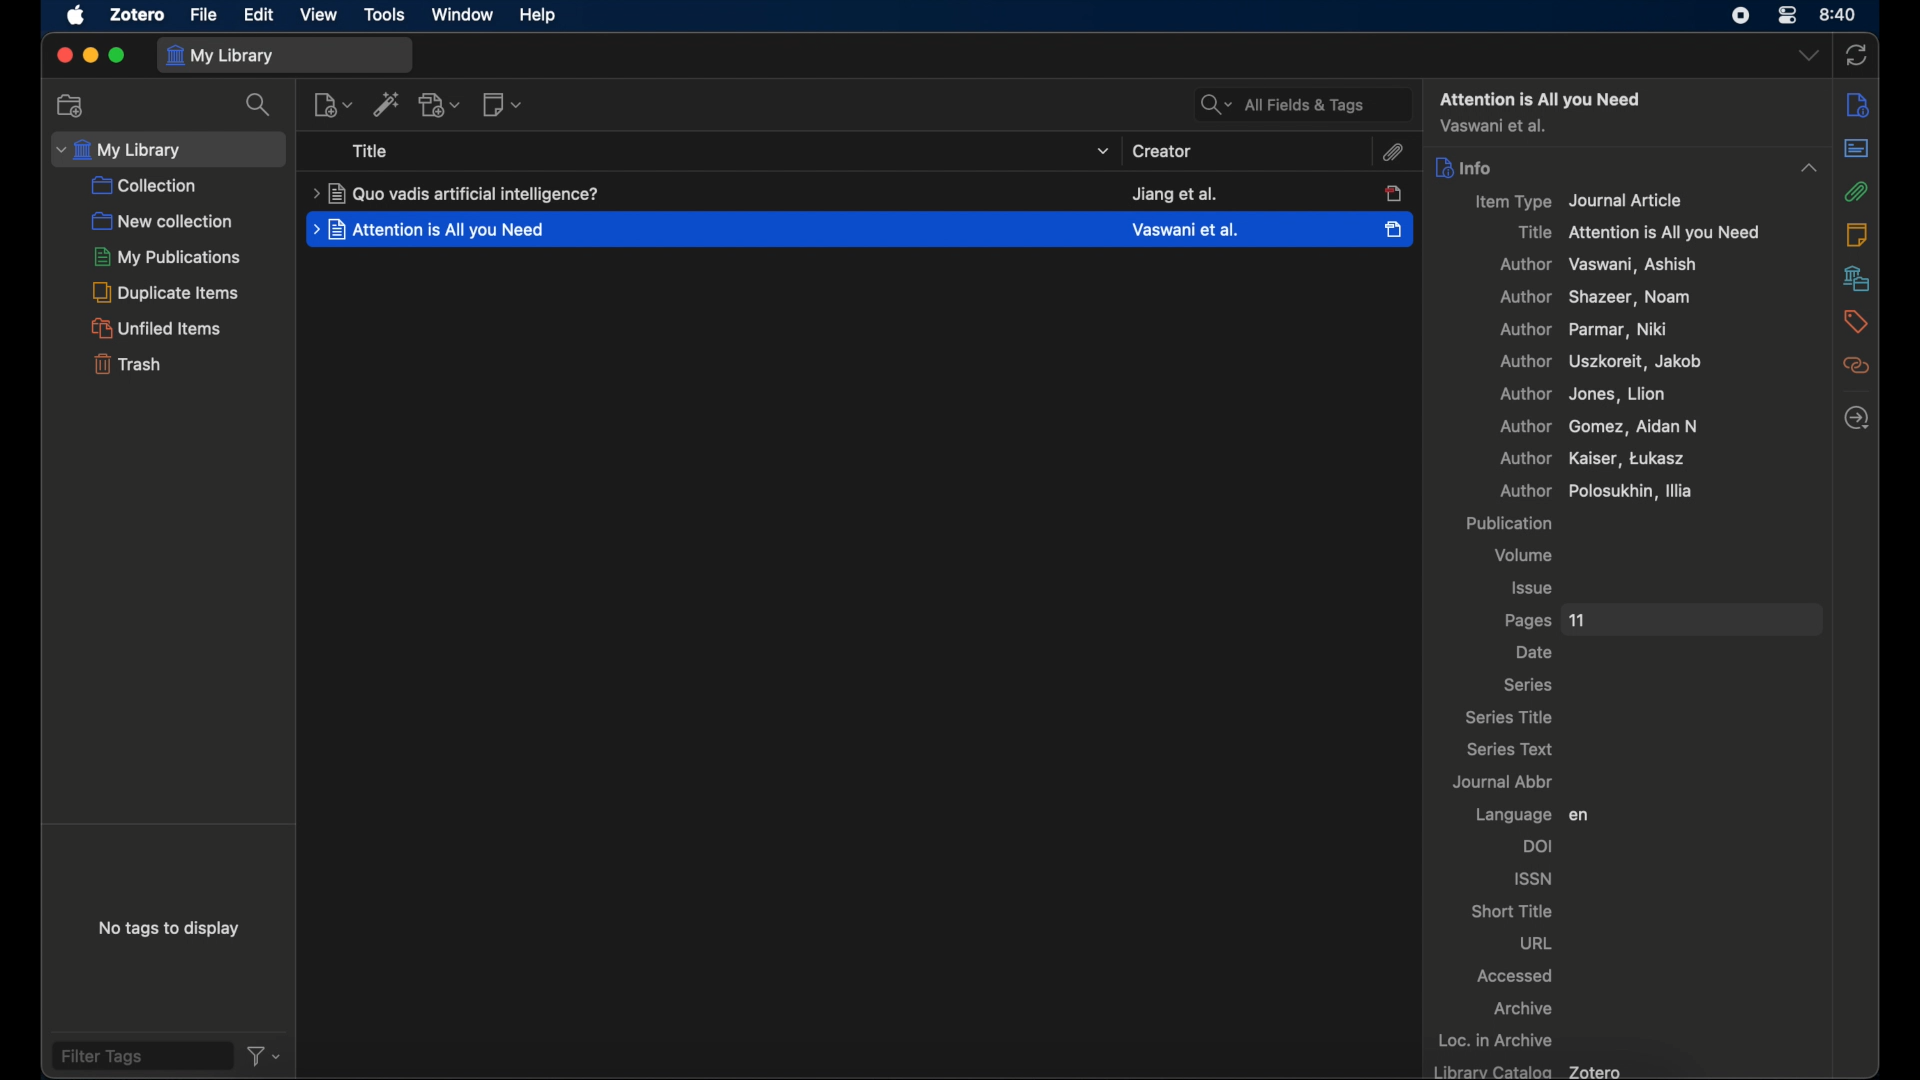 Image resolution: width=1920 pixels, height=1080 pixels. I want to click on libraries and collections, so click(1856, 279).